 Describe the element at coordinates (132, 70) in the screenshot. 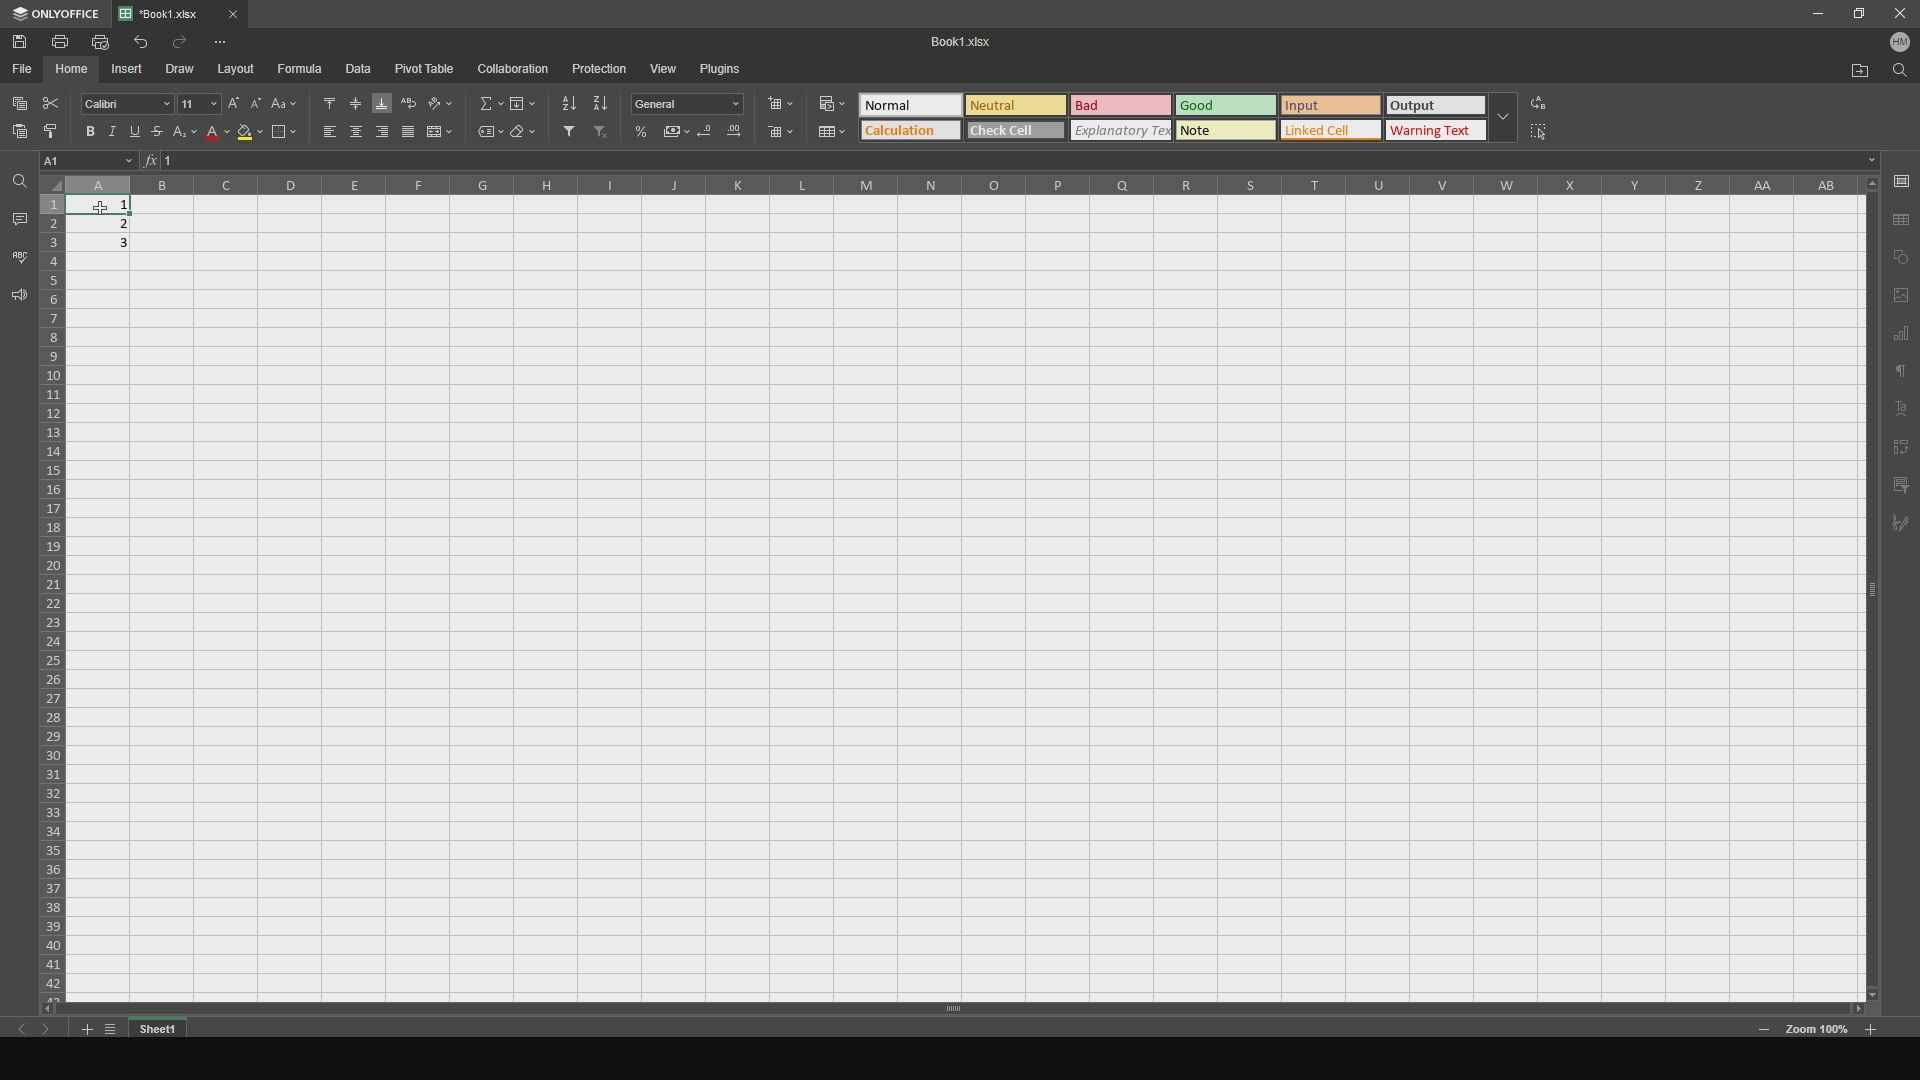

I see `insert` at that location.